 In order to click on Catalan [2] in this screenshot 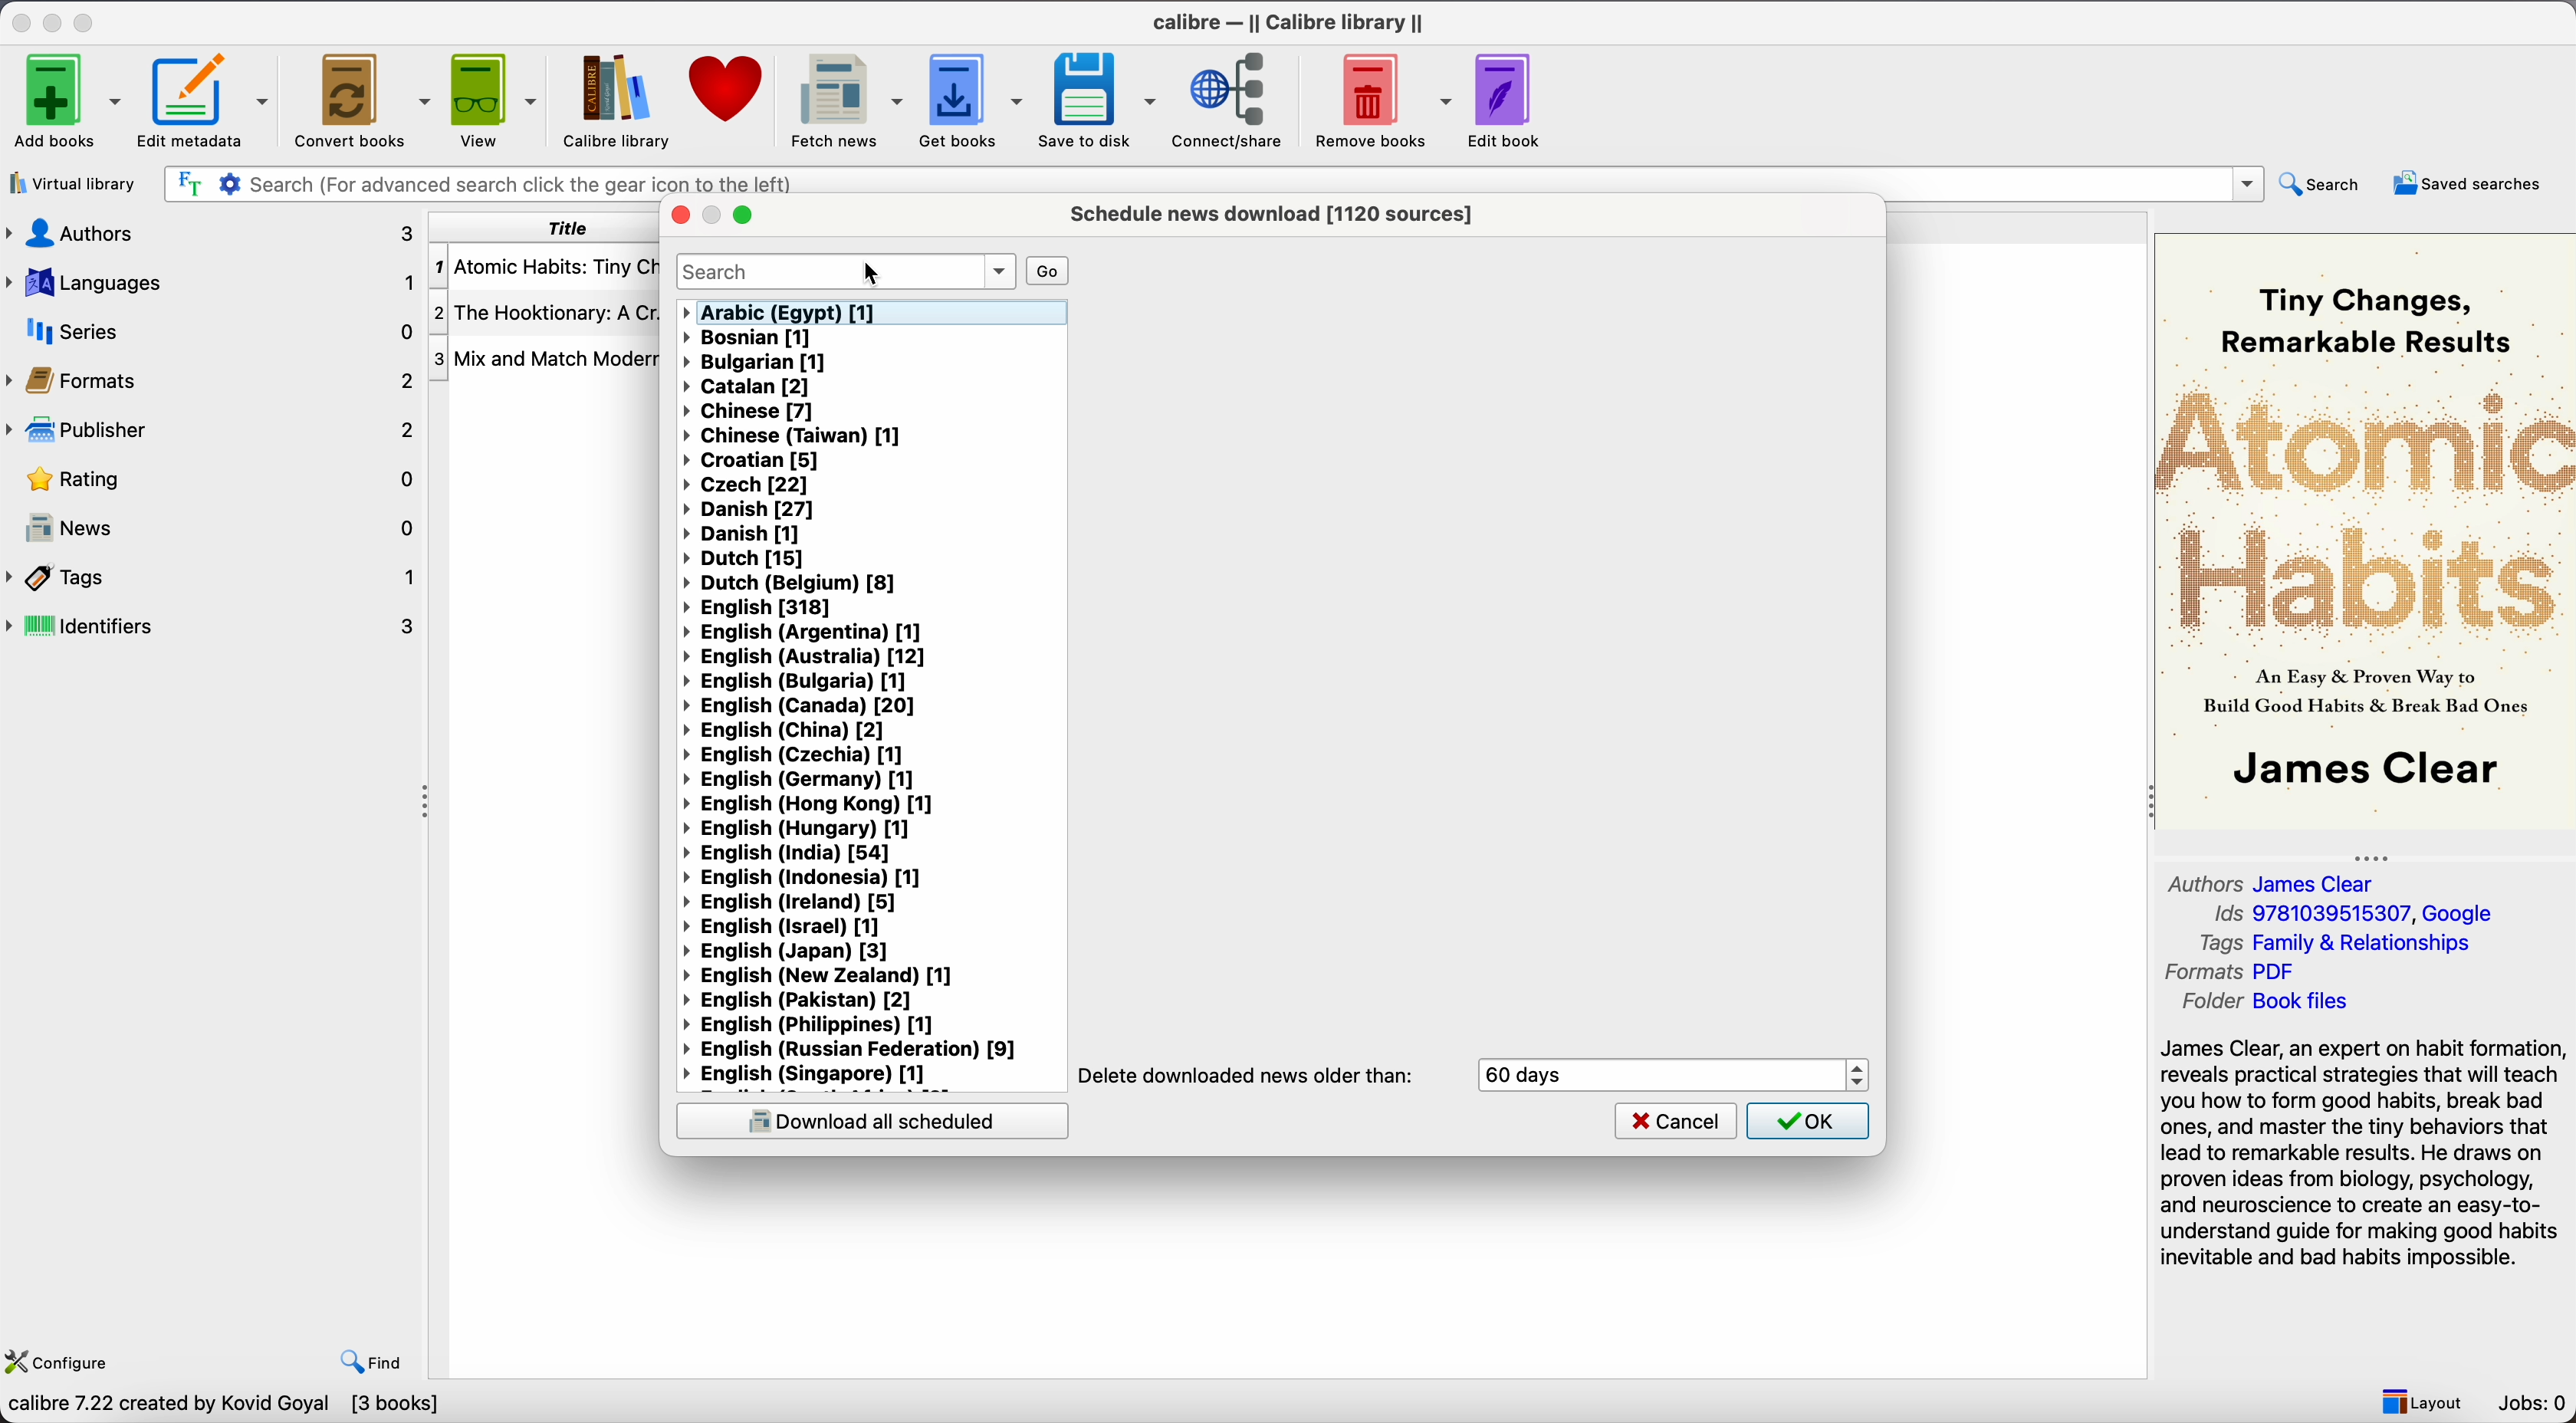, I will do `click(750, 386)`.